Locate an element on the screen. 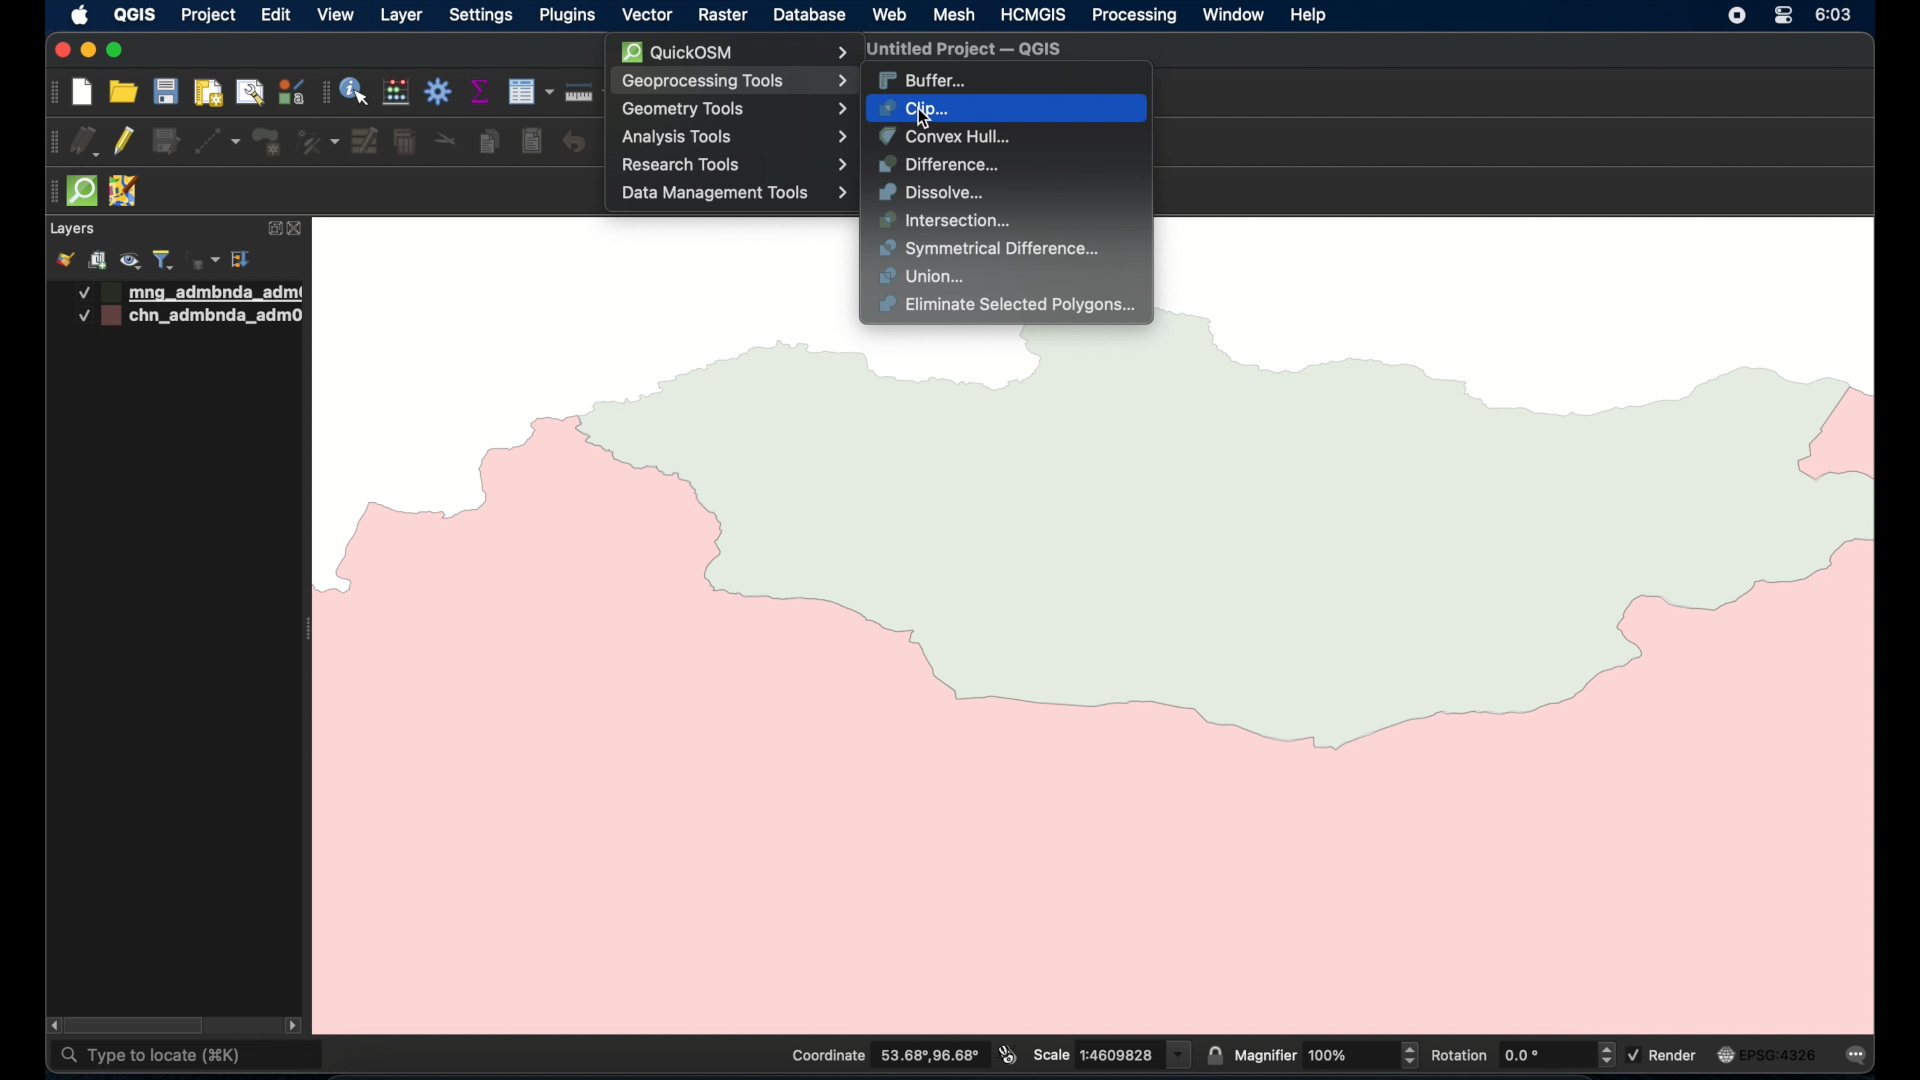 The image size is (1920, 1080). show statistical summary is located at coordinates (481, 91).